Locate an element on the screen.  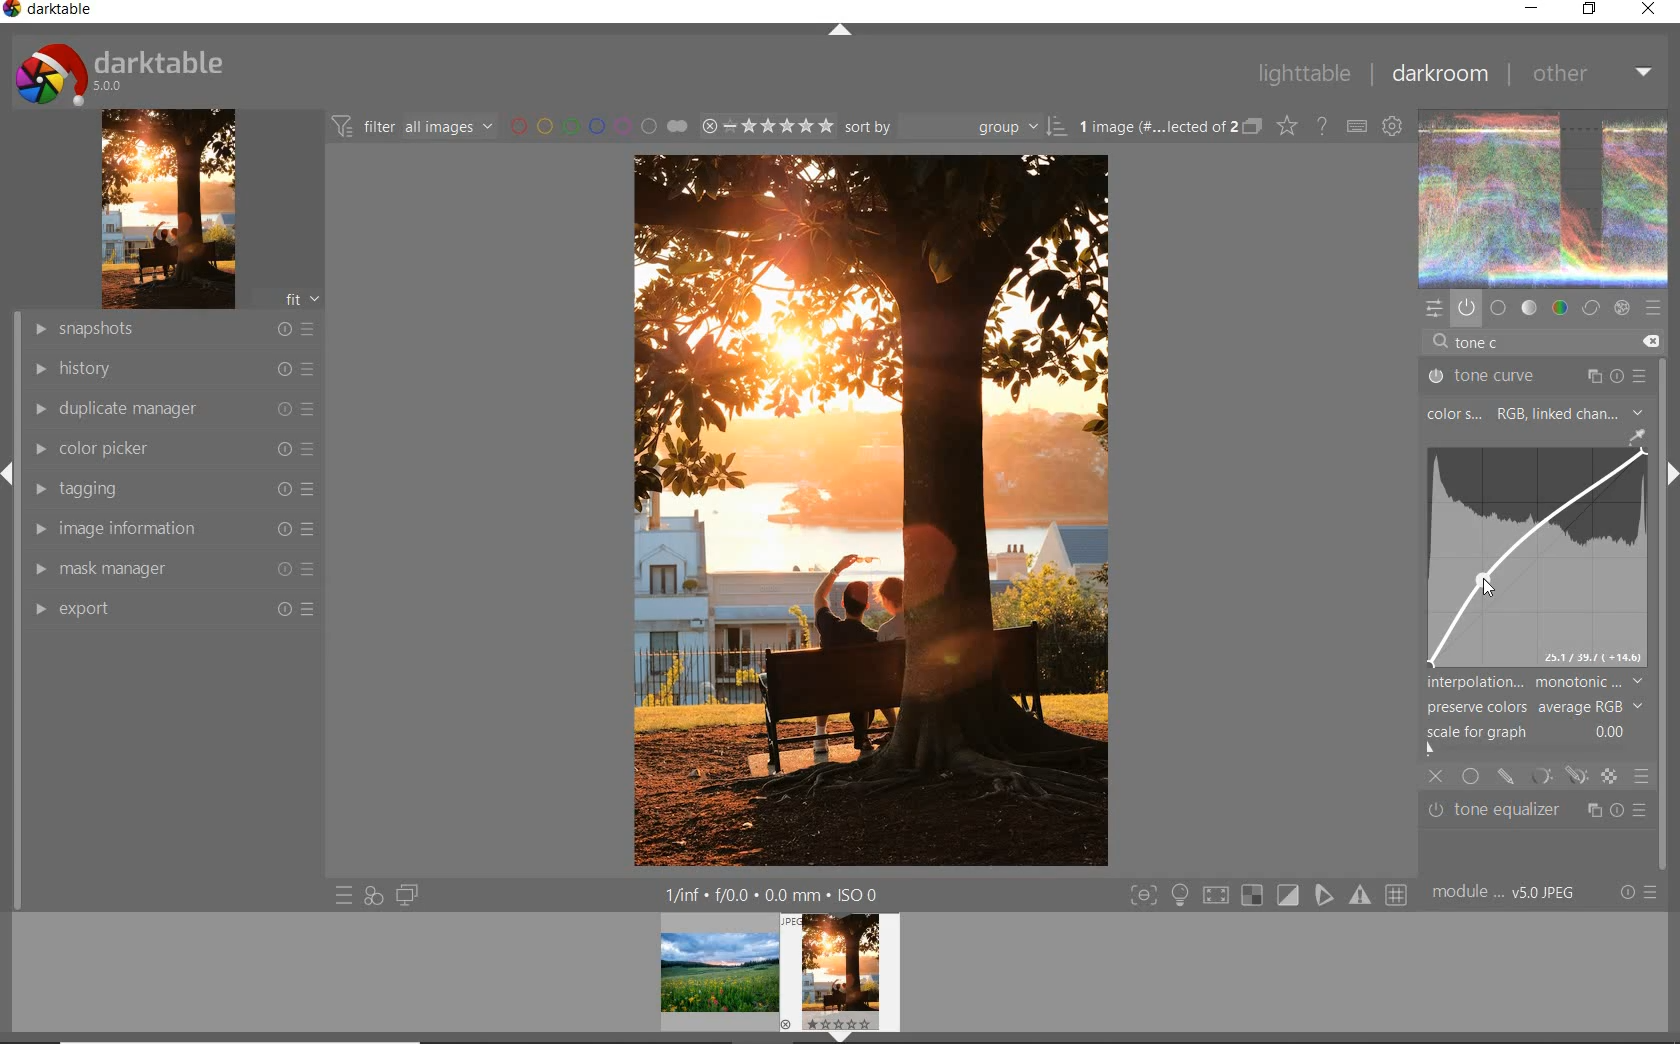
image preview is located at coordinates (778, 970).